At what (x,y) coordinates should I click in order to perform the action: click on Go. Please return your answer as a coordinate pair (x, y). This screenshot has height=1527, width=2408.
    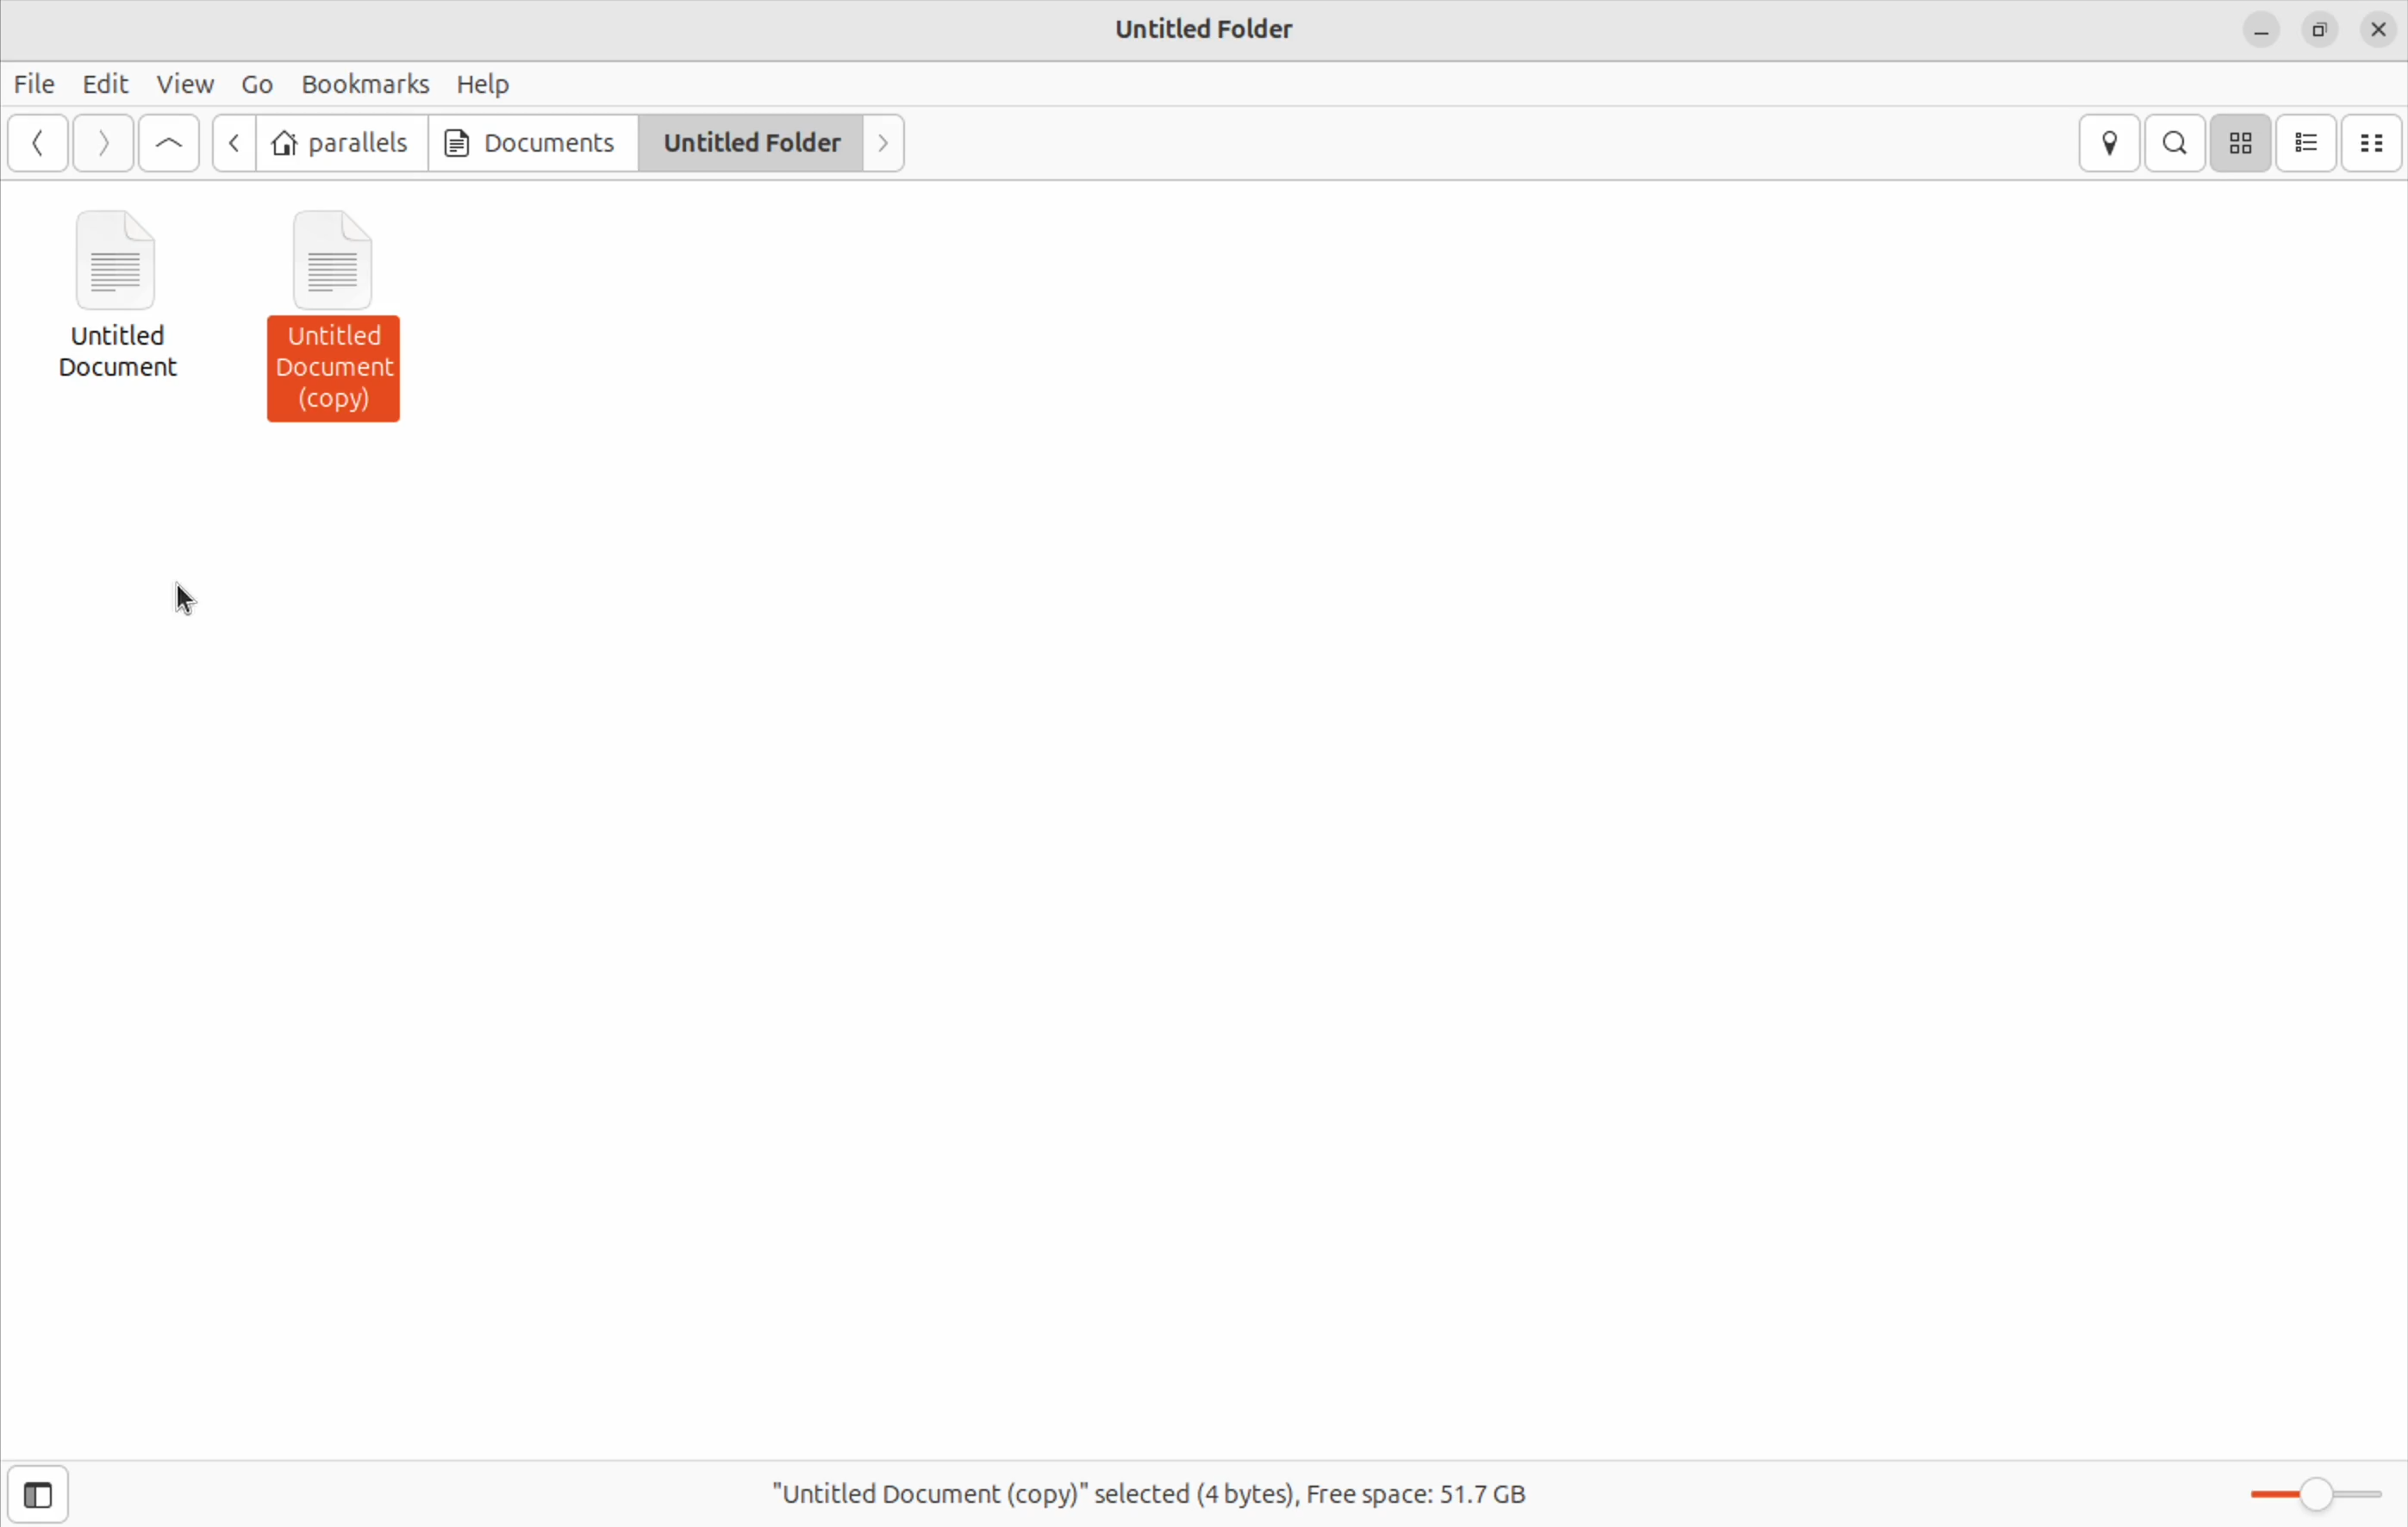
    Looking at the image, I should click on (258, 84).